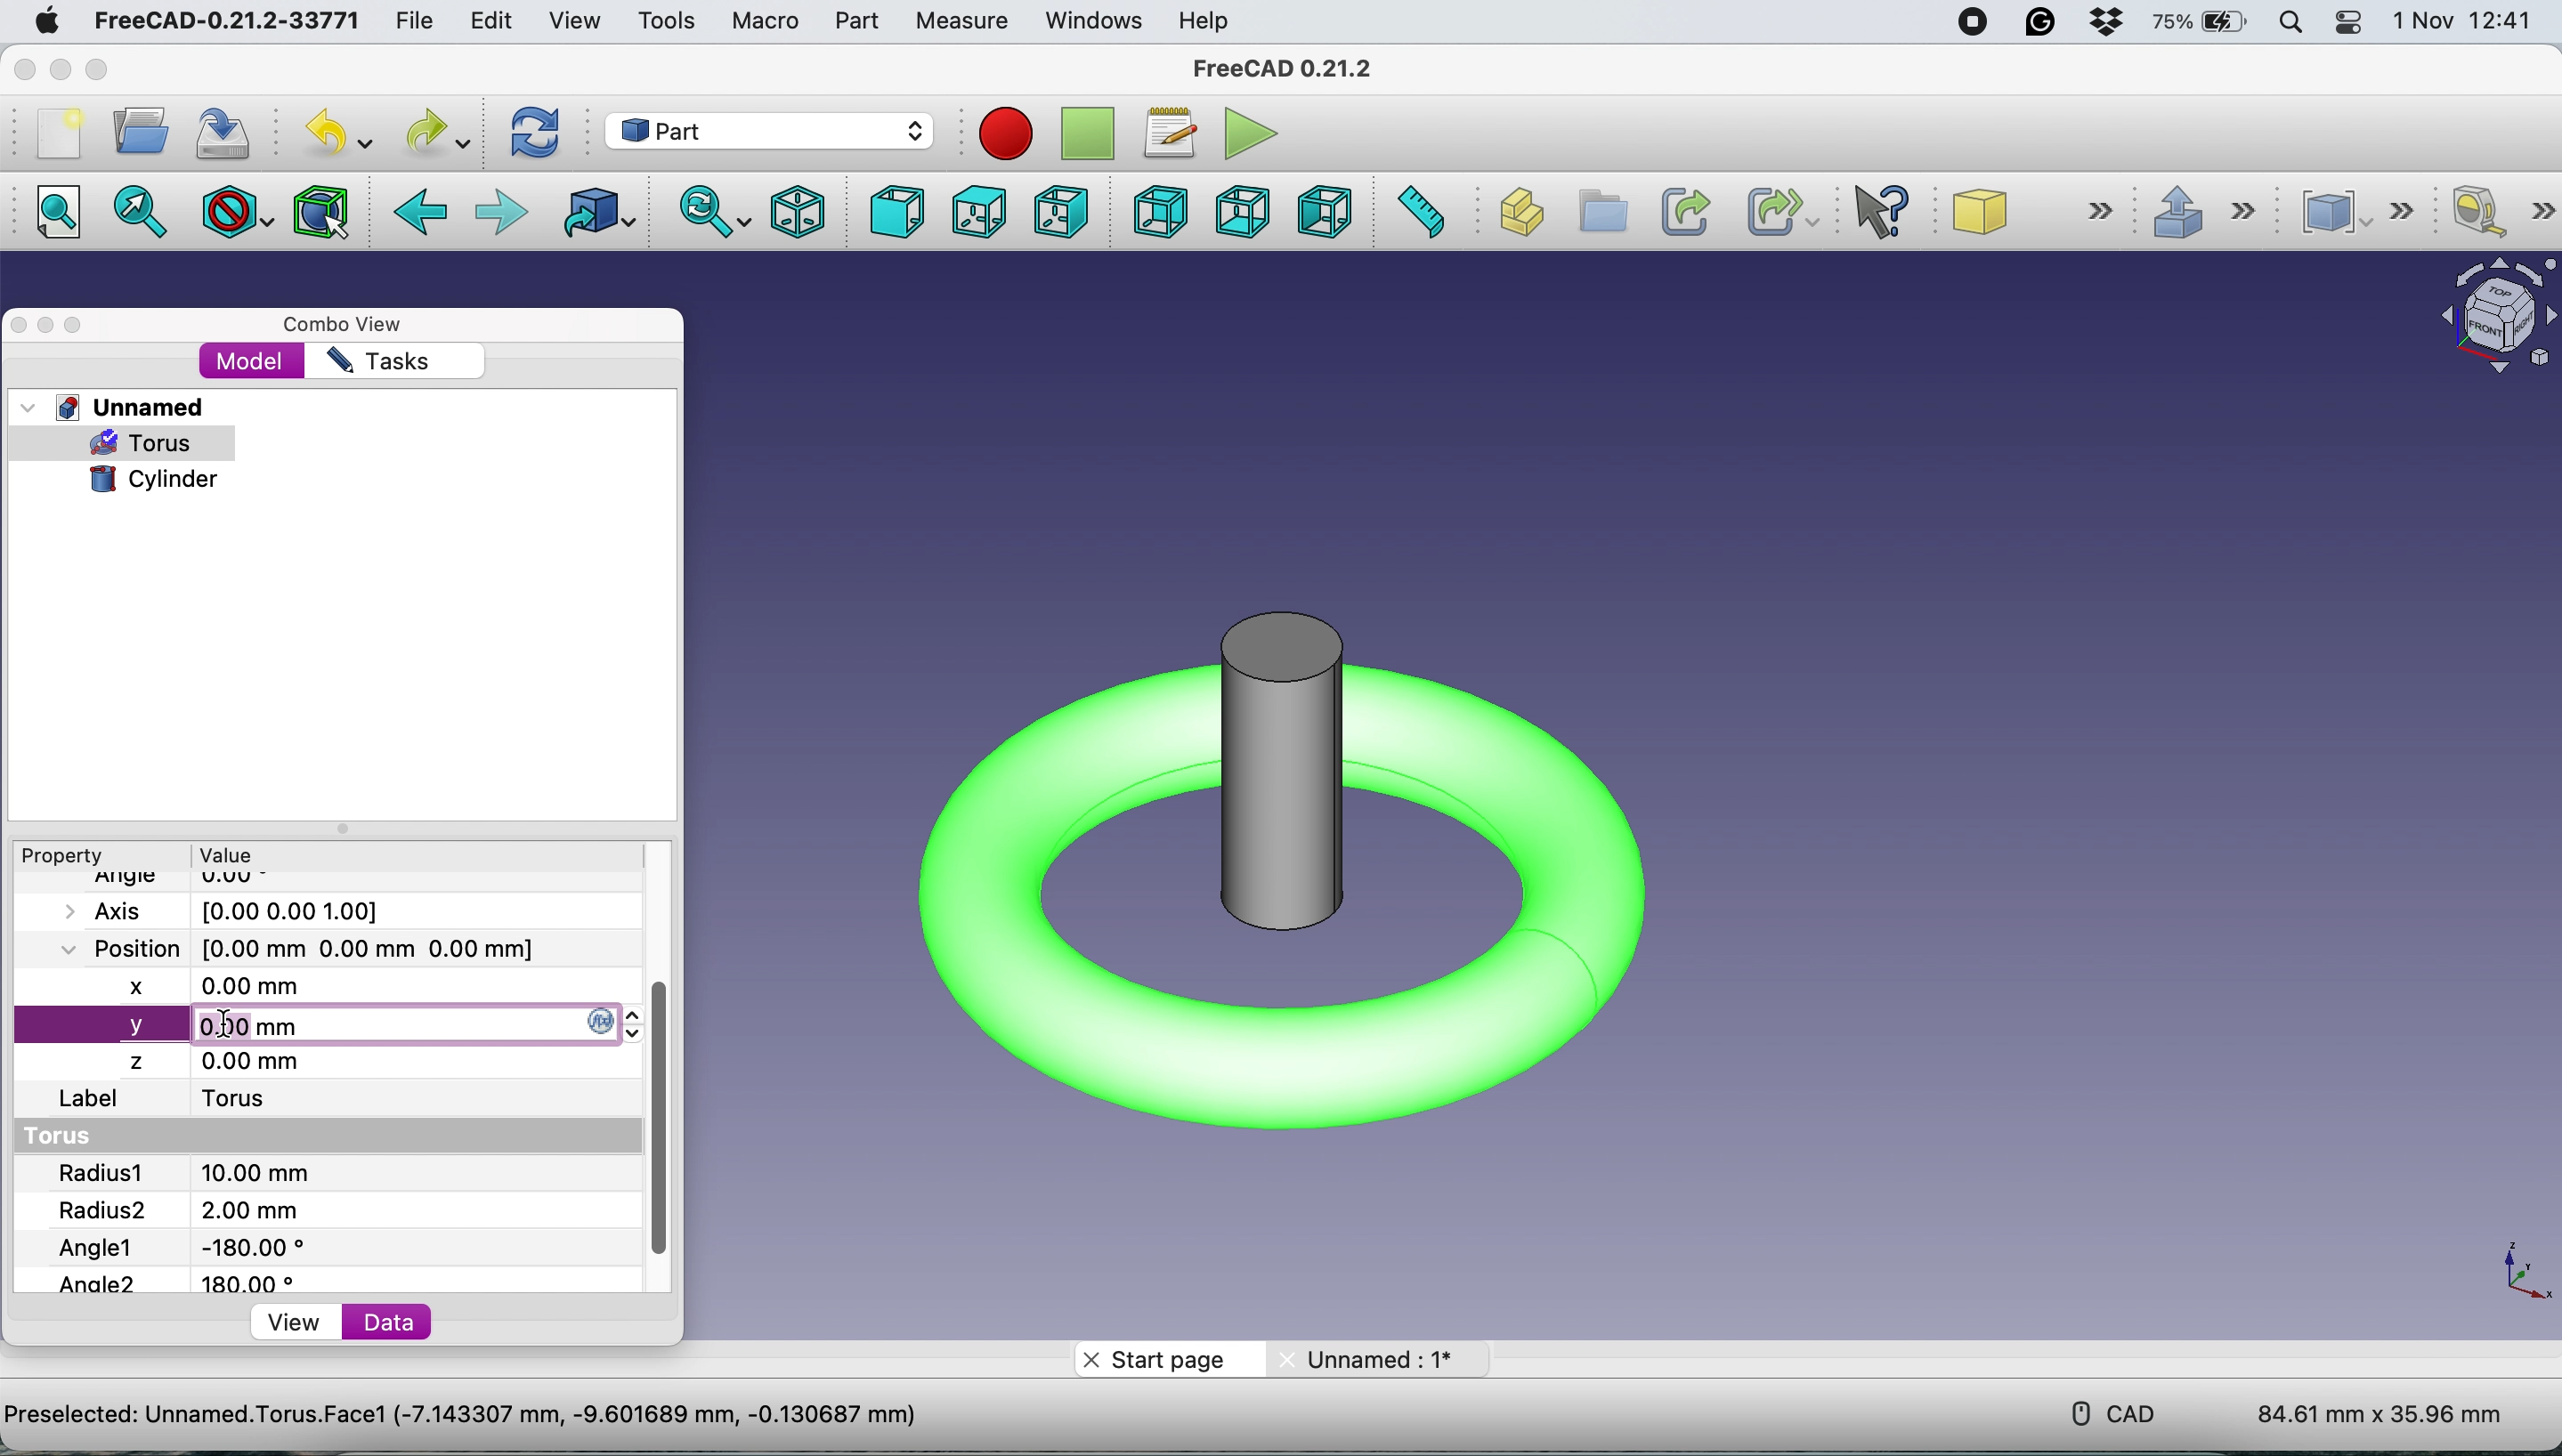  I want to click on project name, so click(518, 1420).